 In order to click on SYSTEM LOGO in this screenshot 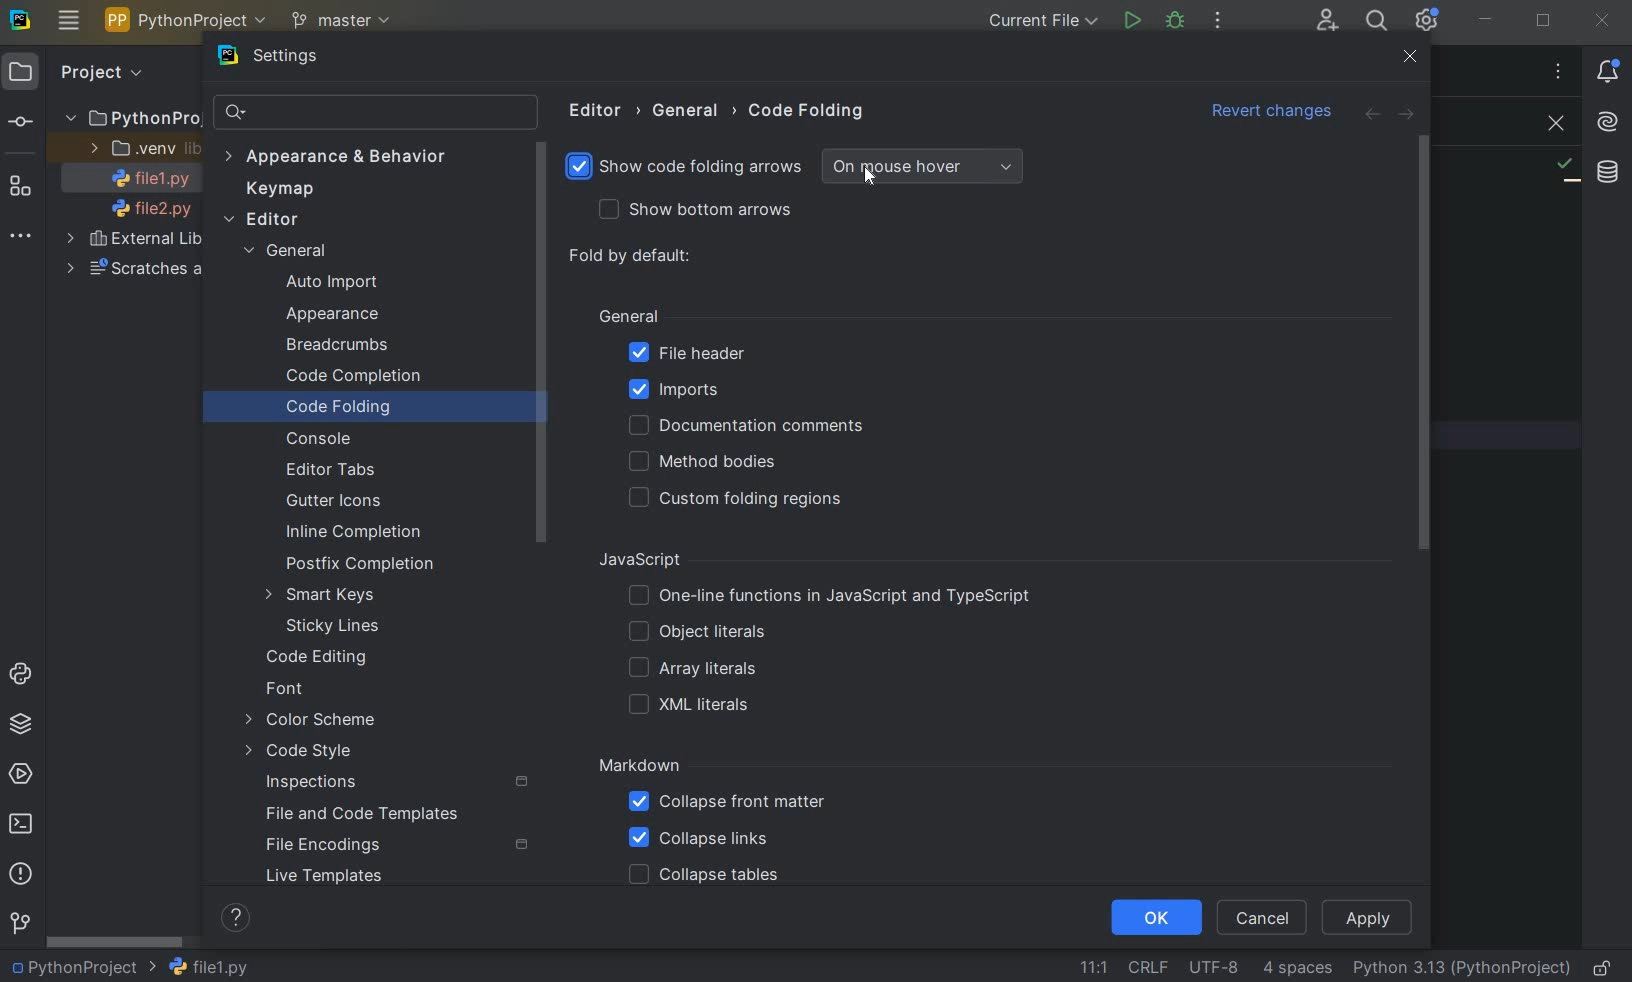, I will do `click(22, 21)`.